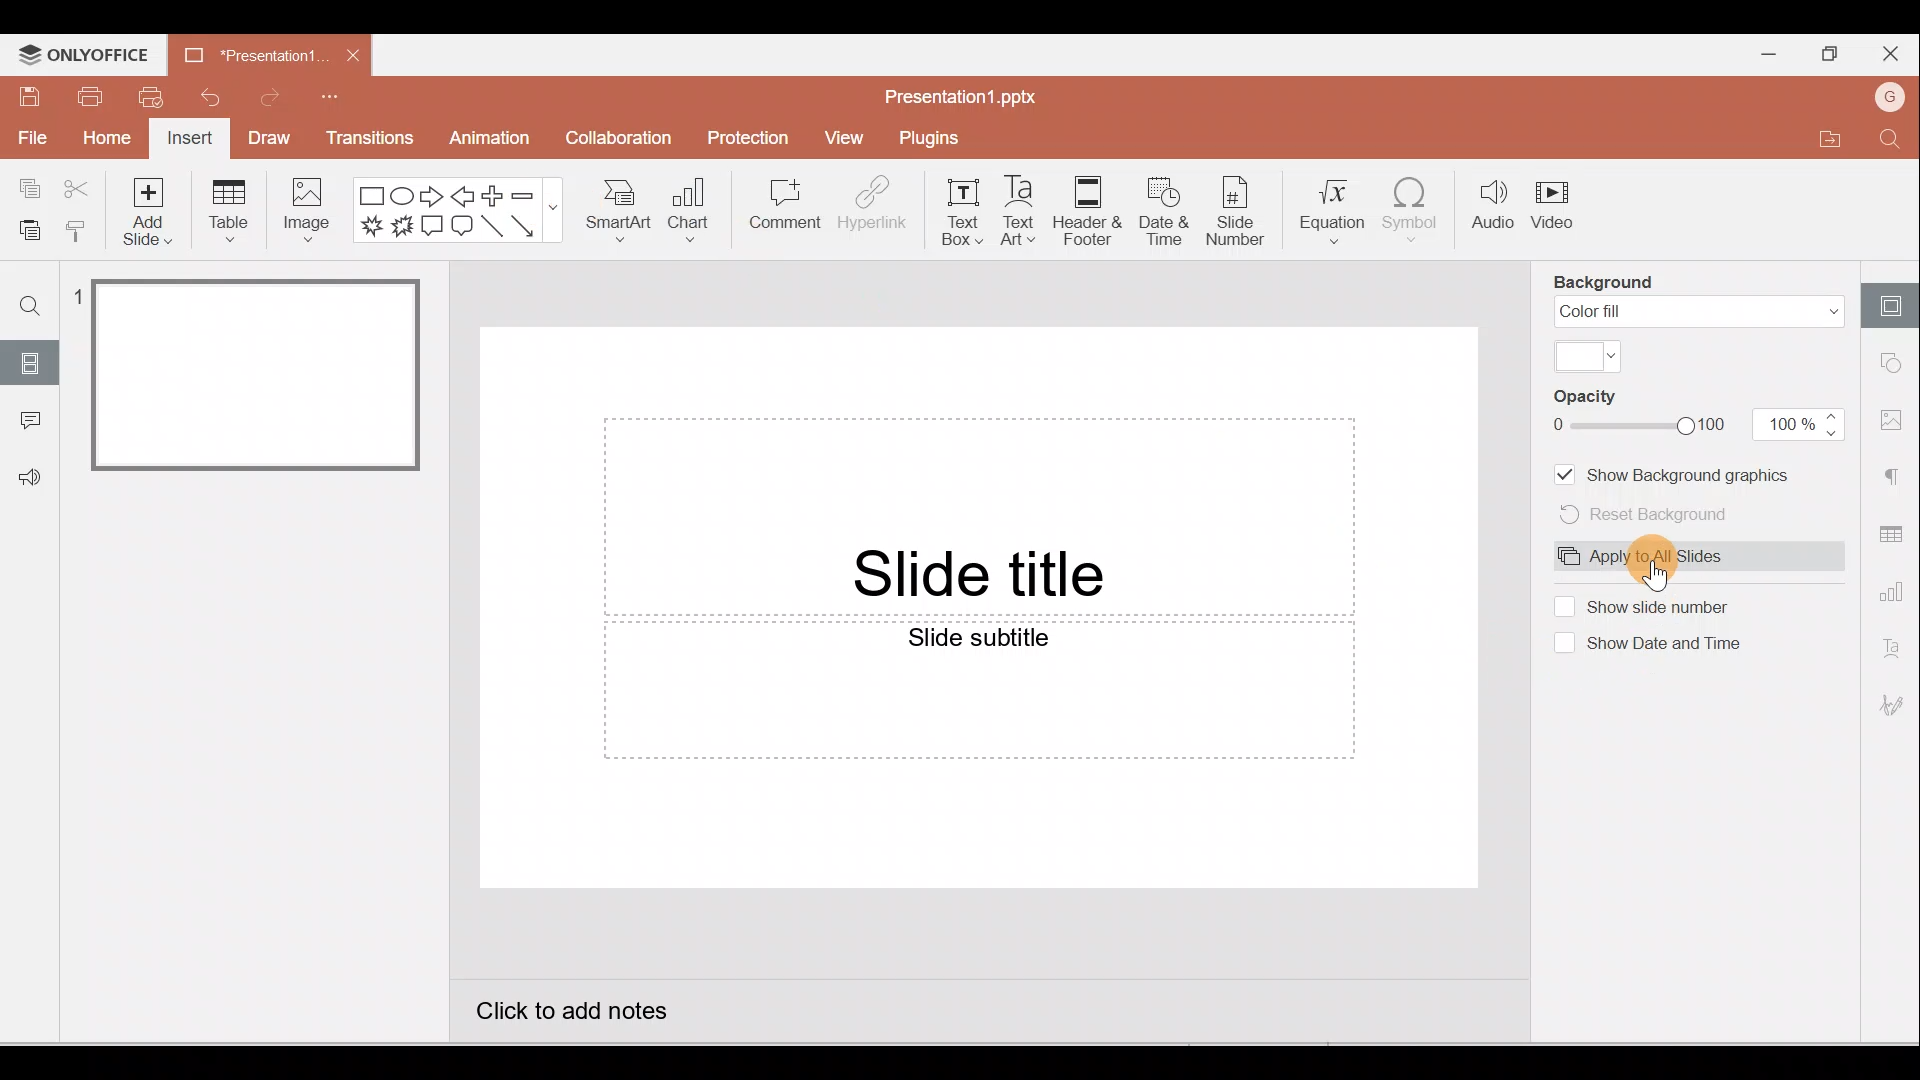  Describe the element at coordinates (584, 1018) in the screenshot. I see `Click to add notes` at that location.